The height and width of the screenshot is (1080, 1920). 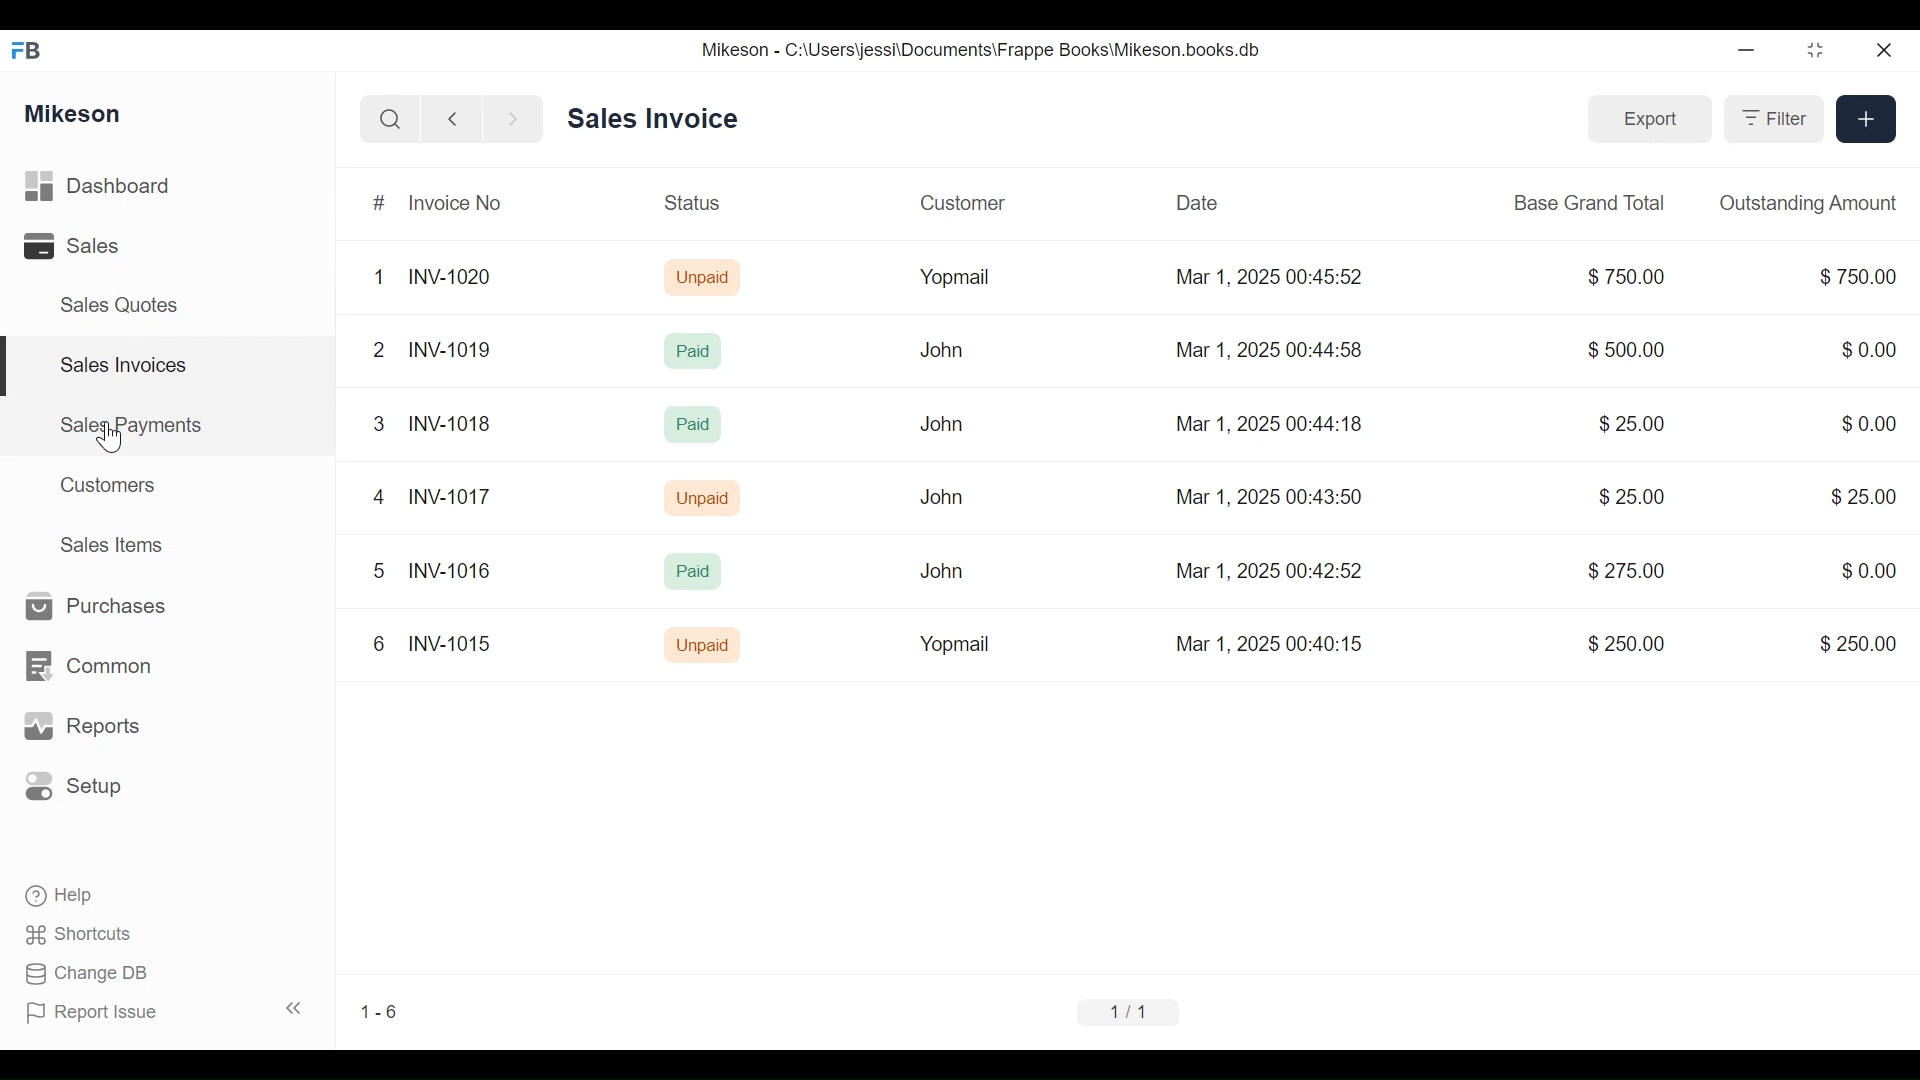 What do you see at coordinates (1263, 494) in the screenshot?
I see `Mar 1, 2025 00:43:50` at bounding box center [1263, 494].